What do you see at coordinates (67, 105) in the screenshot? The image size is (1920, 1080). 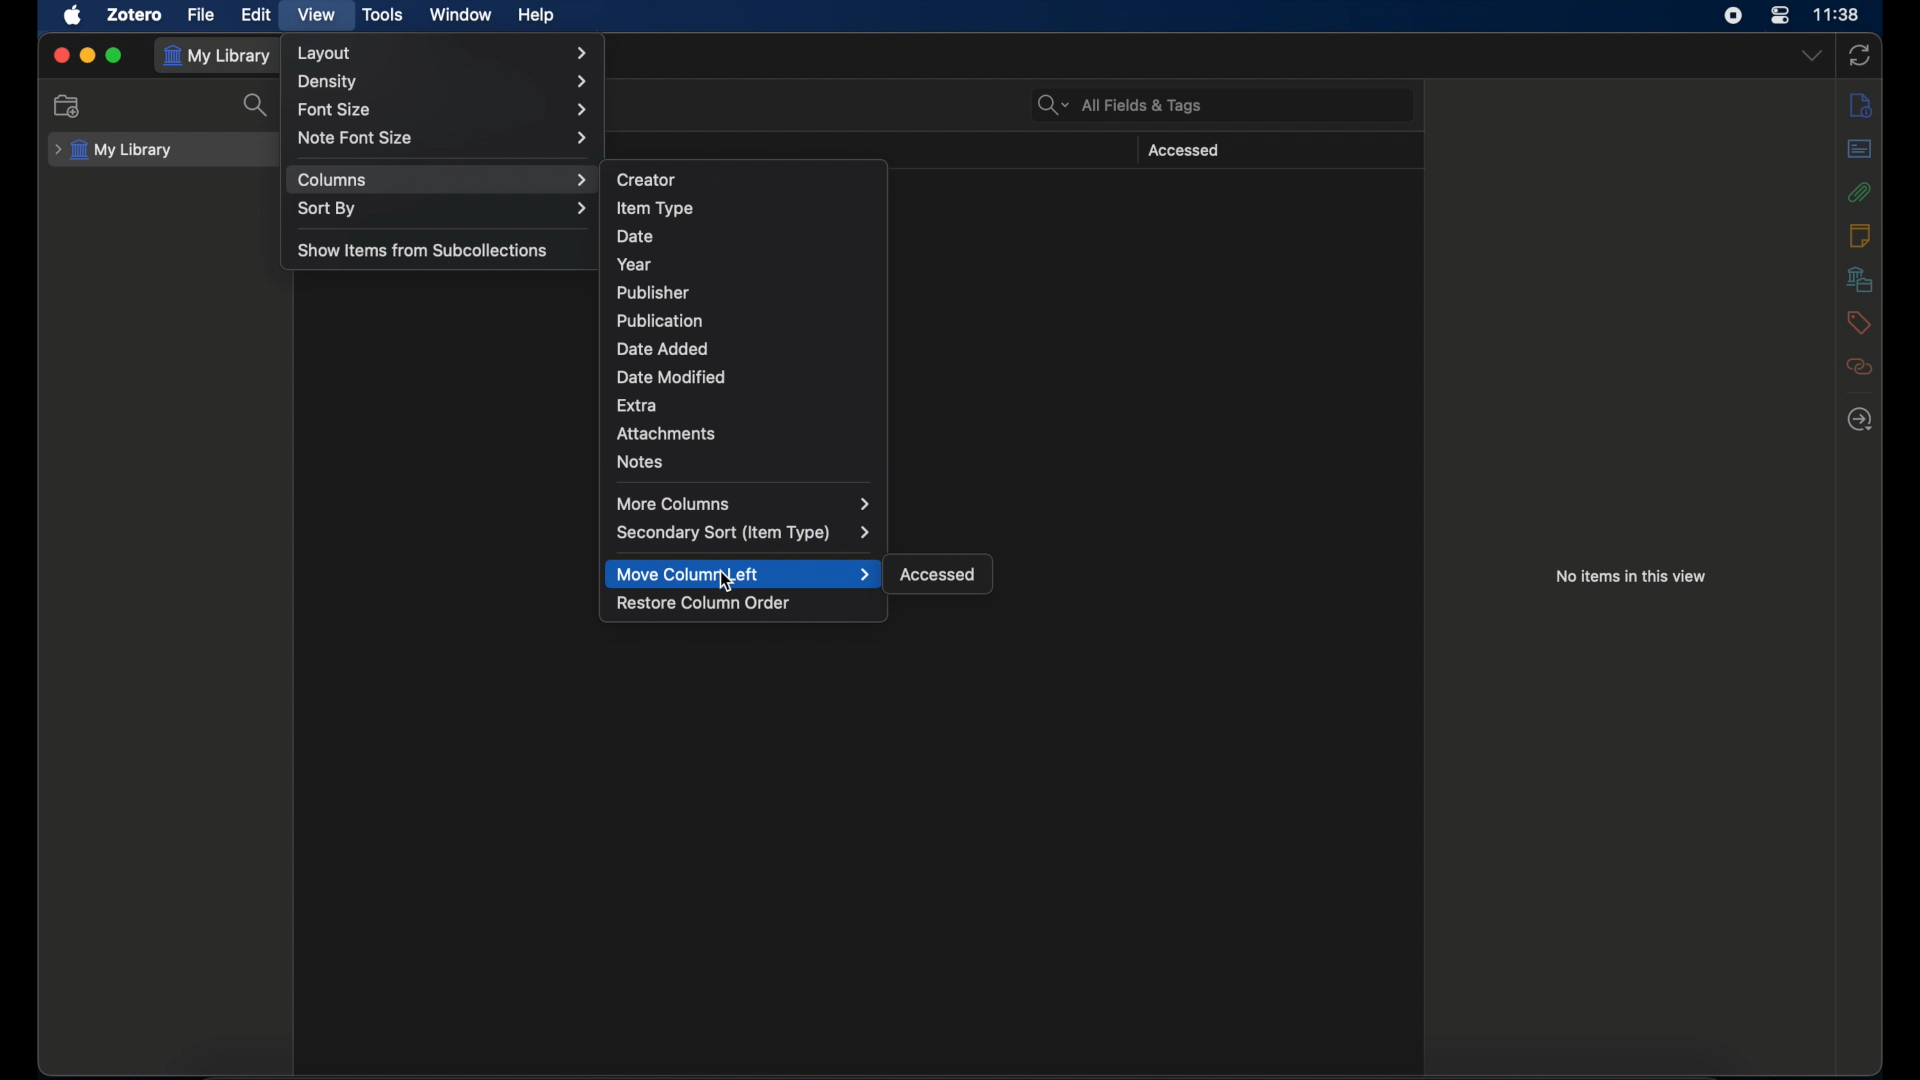 I see `new collection` at bounding box center [67, 105].